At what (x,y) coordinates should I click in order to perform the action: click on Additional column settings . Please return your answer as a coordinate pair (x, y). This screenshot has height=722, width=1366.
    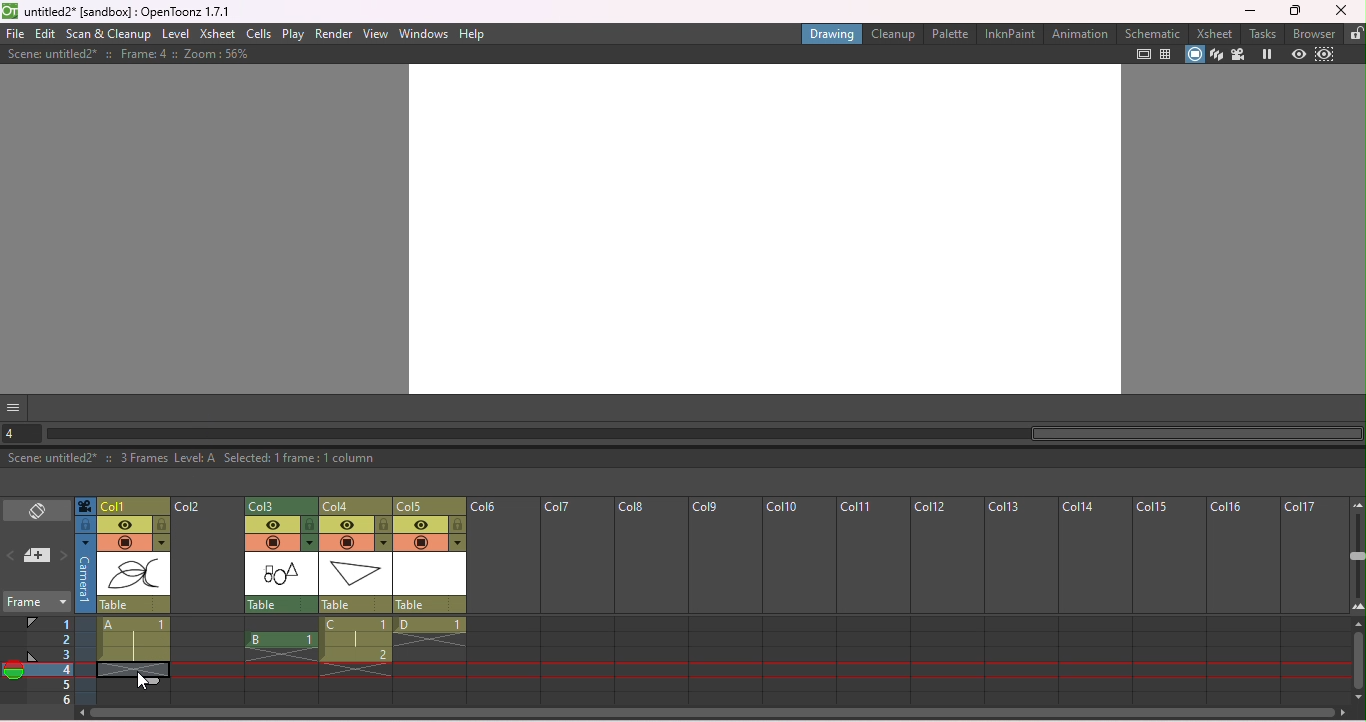
    Looking at the image, I should click on (383, 543).